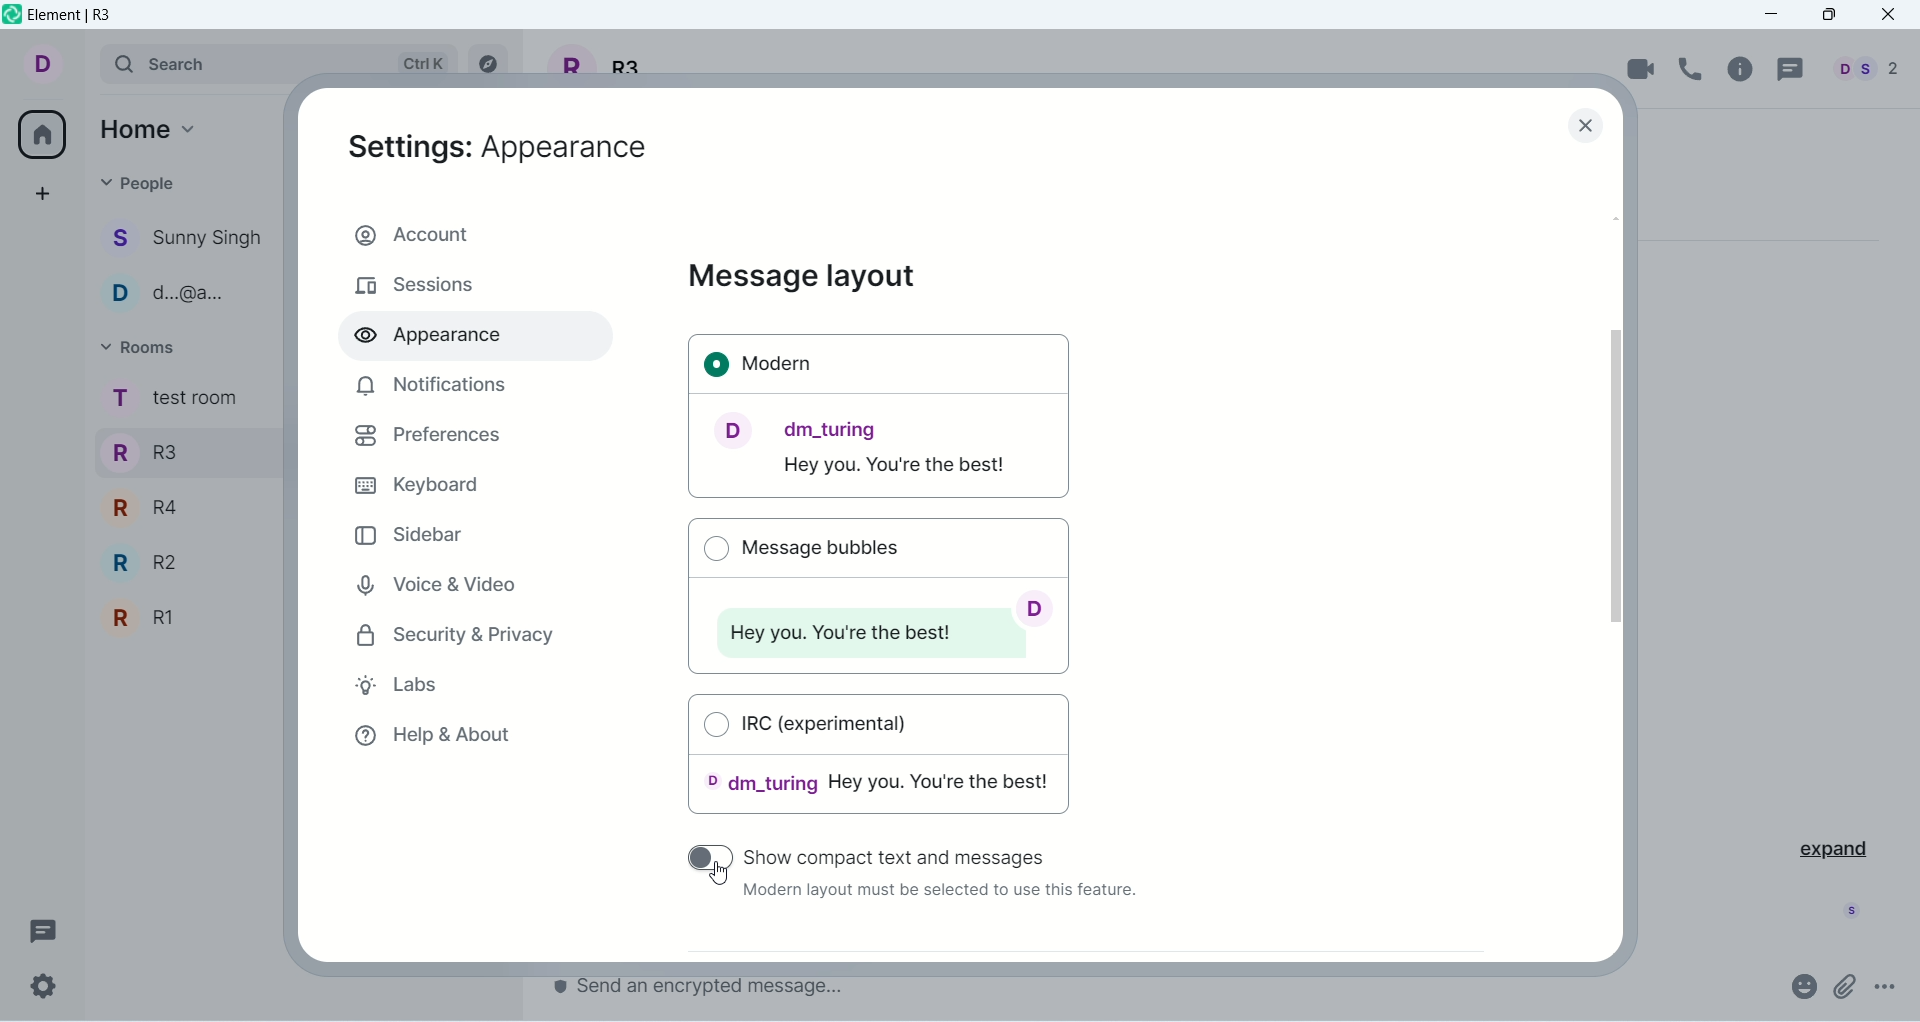 This screenshot has width=1920, height=1022. Describe the element at coordinates (1890, 987) in the screenshot. I see `More Options` at that location.